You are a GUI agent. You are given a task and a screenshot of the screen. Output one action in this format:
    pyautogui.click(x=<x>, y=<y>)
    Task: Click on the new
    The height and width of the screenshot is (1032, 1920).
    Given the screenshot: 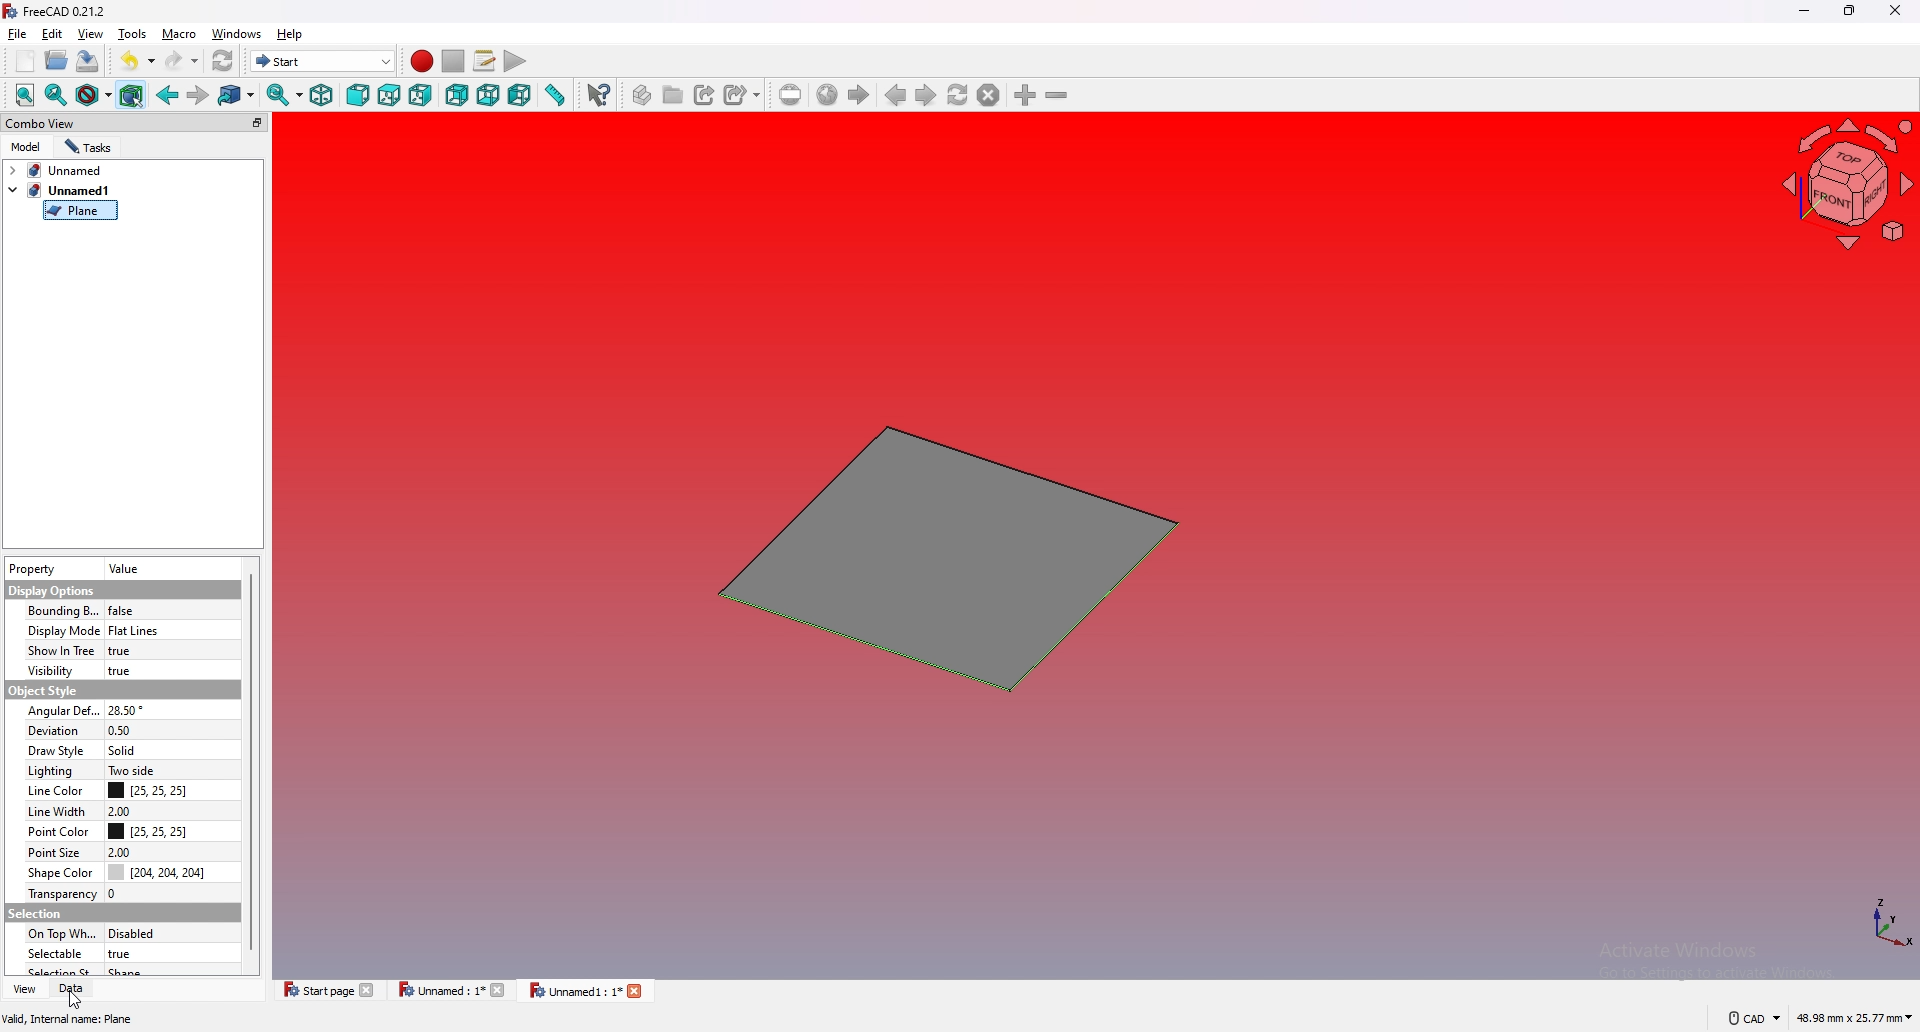 What is the action you would take?
    pyautogui.click(x=26, y=61)
    